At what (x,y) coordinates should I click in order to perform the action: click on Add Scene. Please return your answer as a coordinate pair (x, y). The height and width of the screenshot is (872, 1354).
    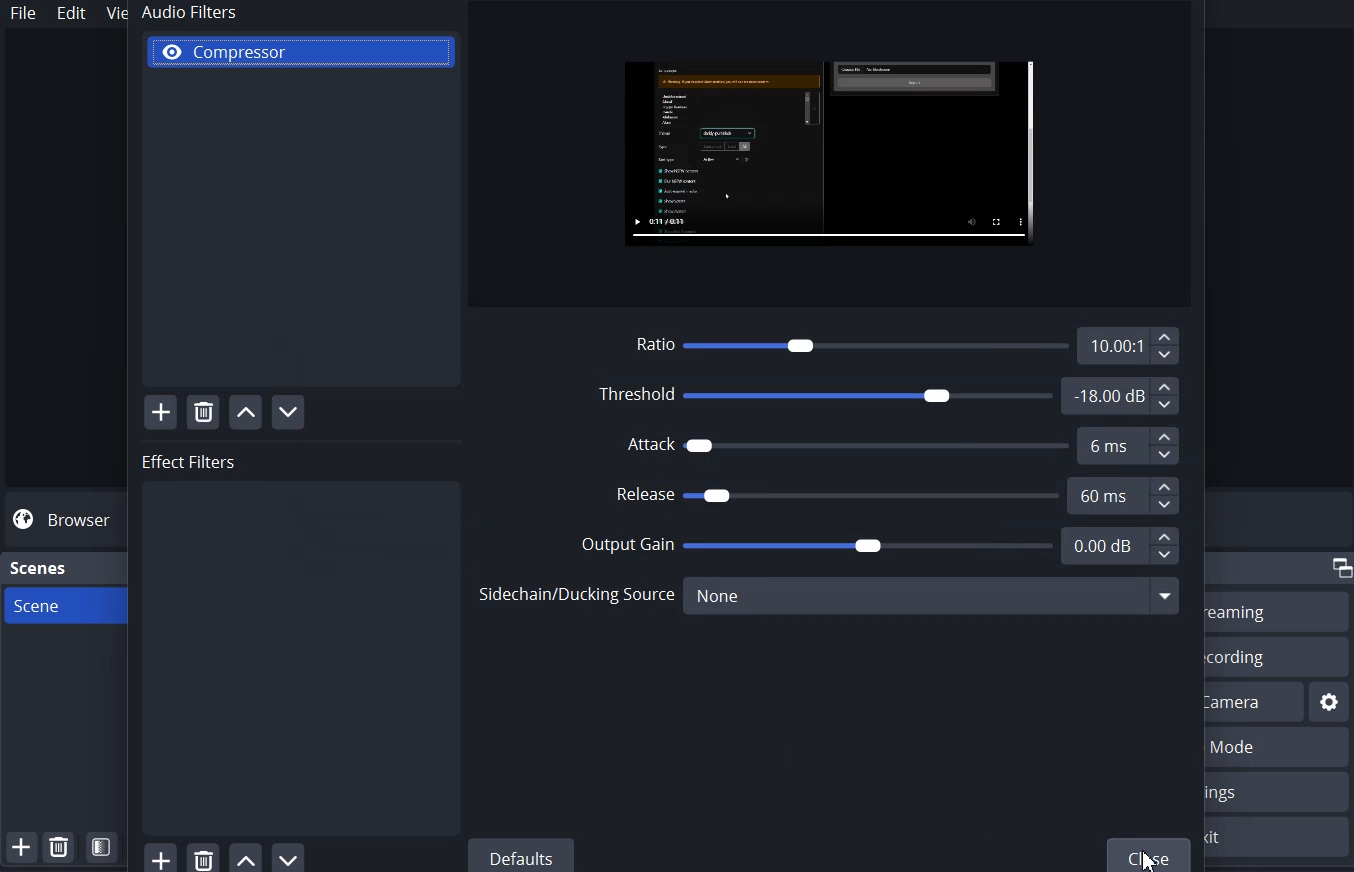
    Looking at the image, I should click on (20, 847).